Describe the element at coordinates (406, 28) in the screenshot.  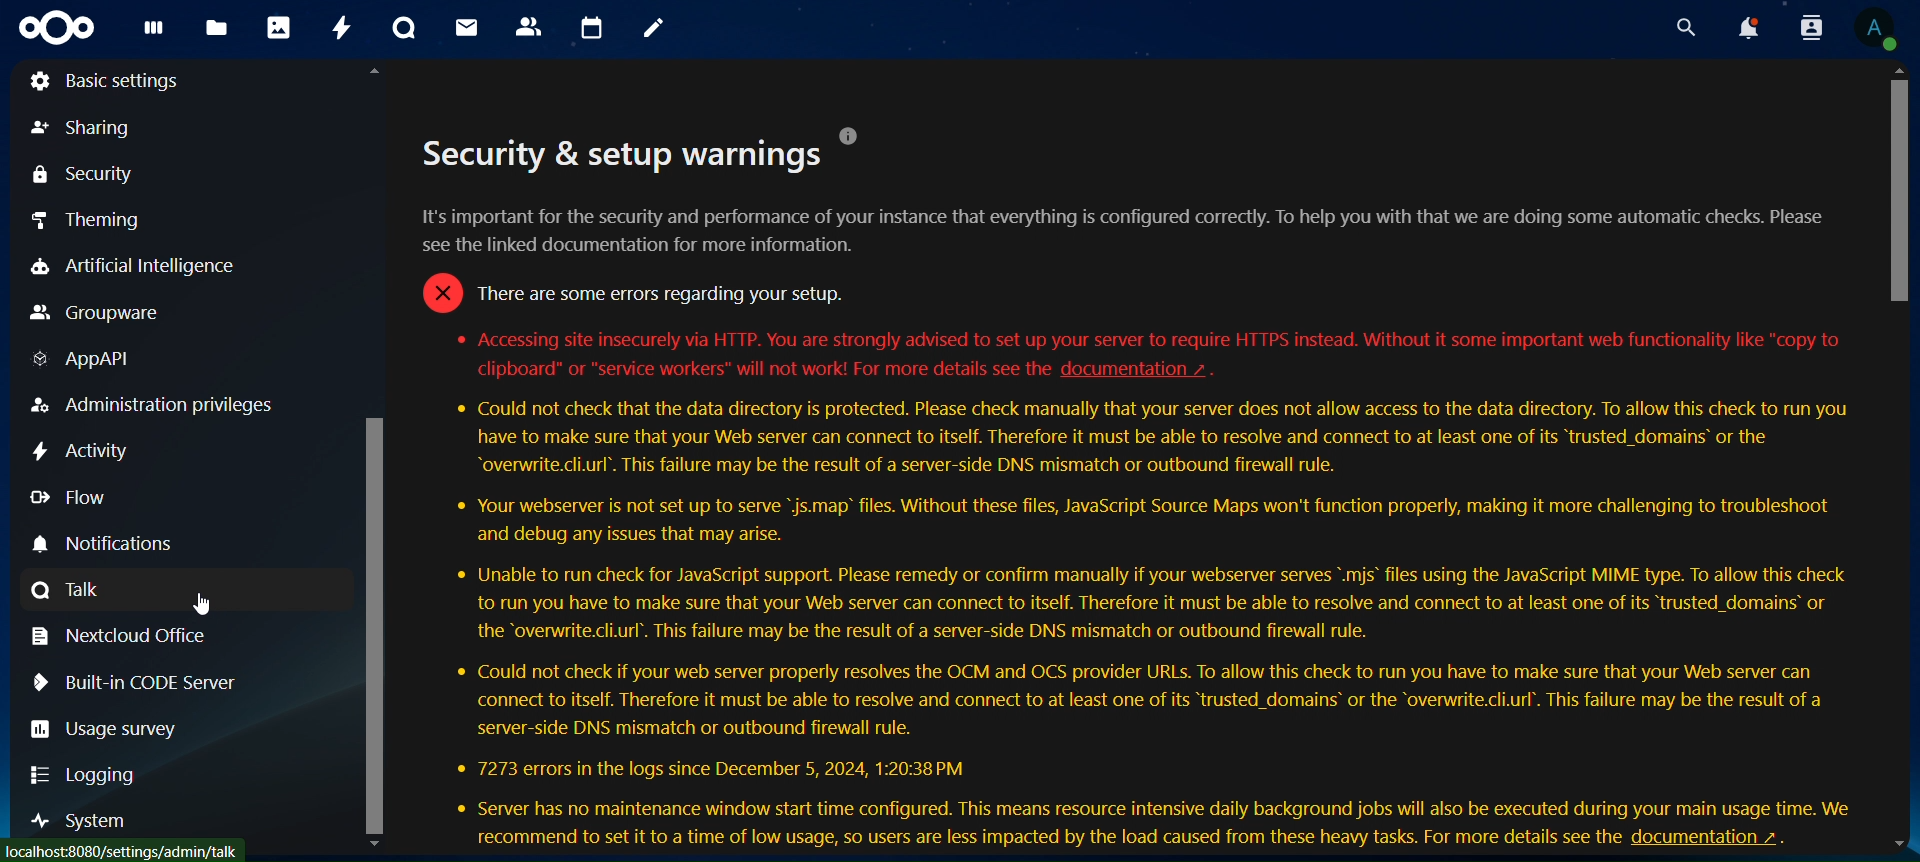
I see `talk` at that location.